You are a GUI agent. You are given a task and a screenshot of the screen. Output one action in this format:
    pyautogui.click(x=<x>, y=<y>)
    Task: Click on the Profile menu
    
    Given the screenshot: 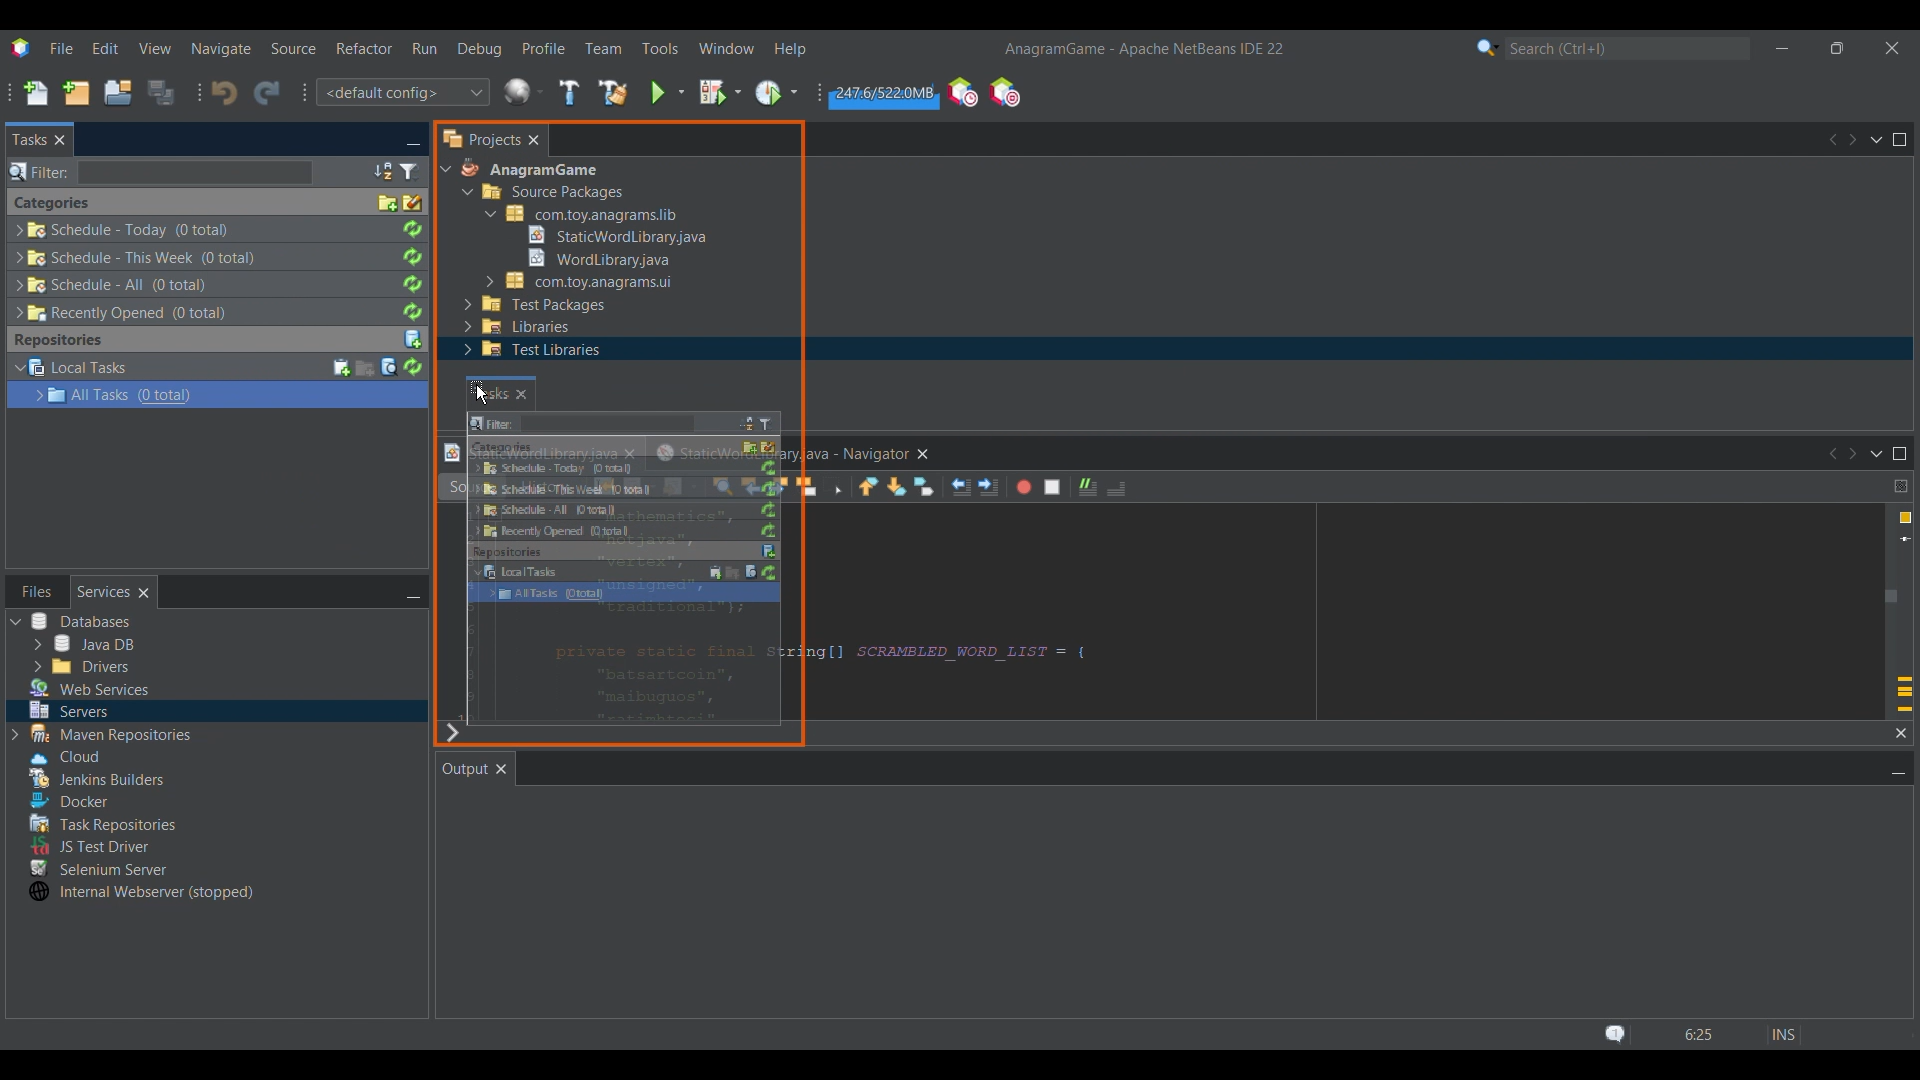 What is the action you would take?
    pyautogui.click(x=543, y=48)
    